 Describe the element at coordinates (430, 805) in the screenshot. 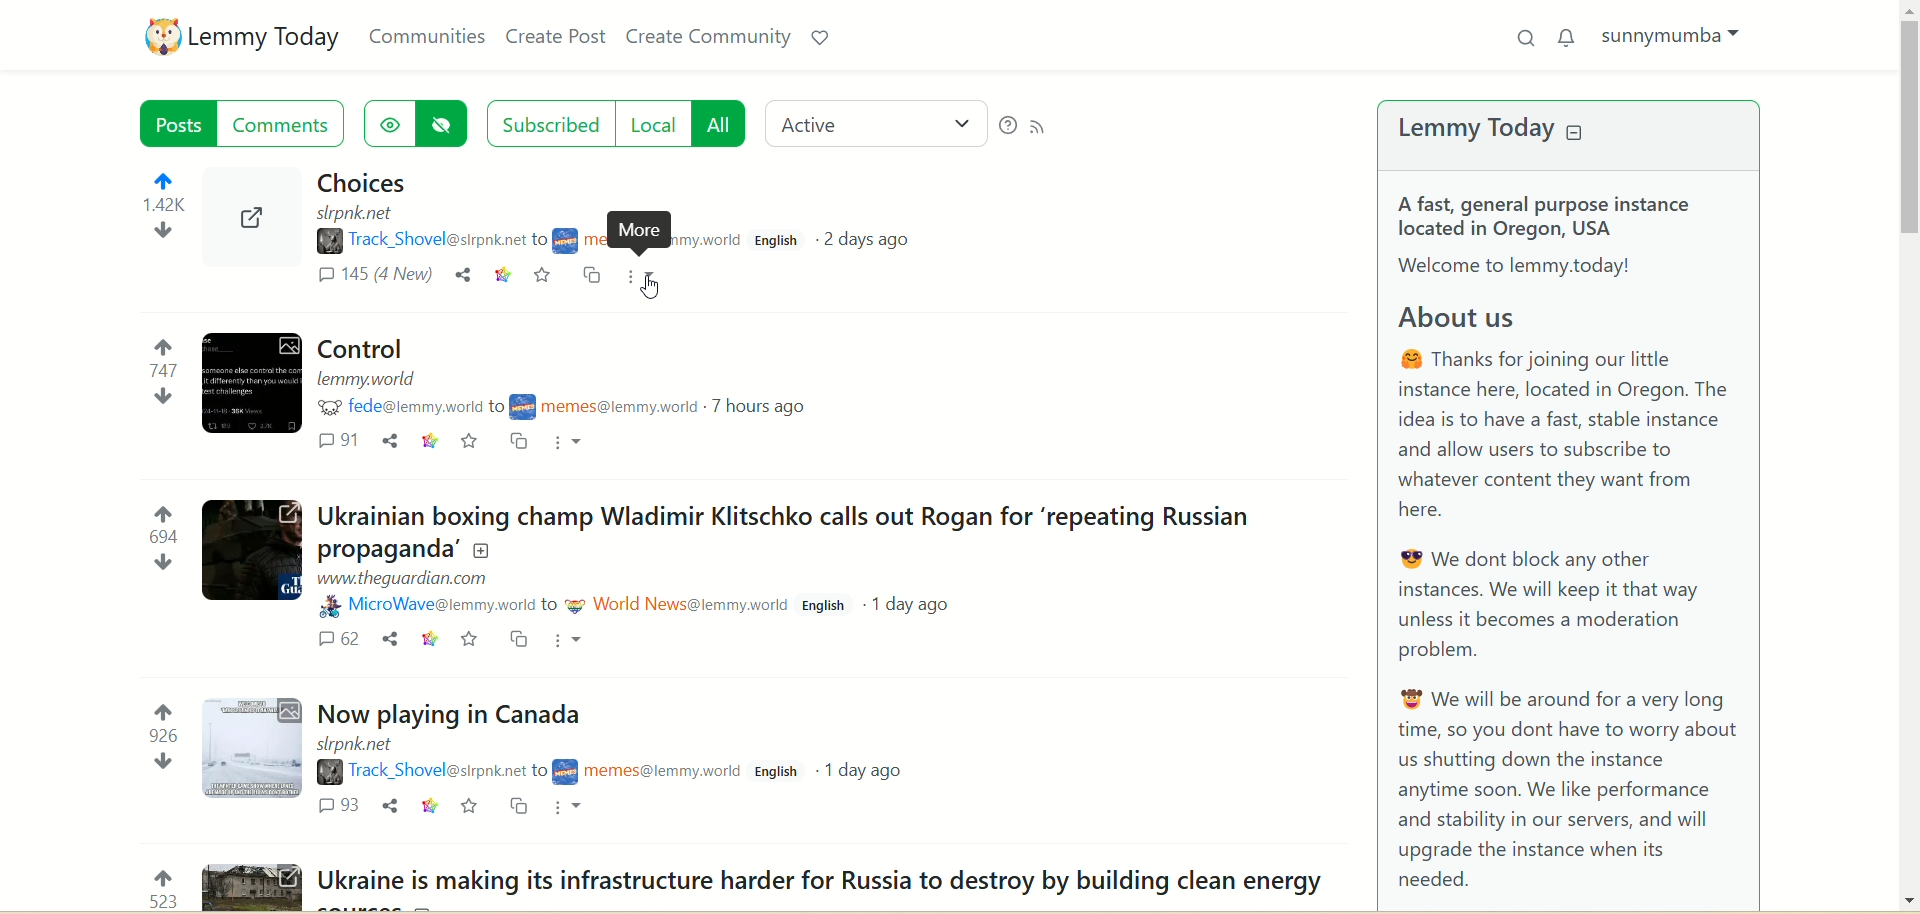

I see `link` at that location.